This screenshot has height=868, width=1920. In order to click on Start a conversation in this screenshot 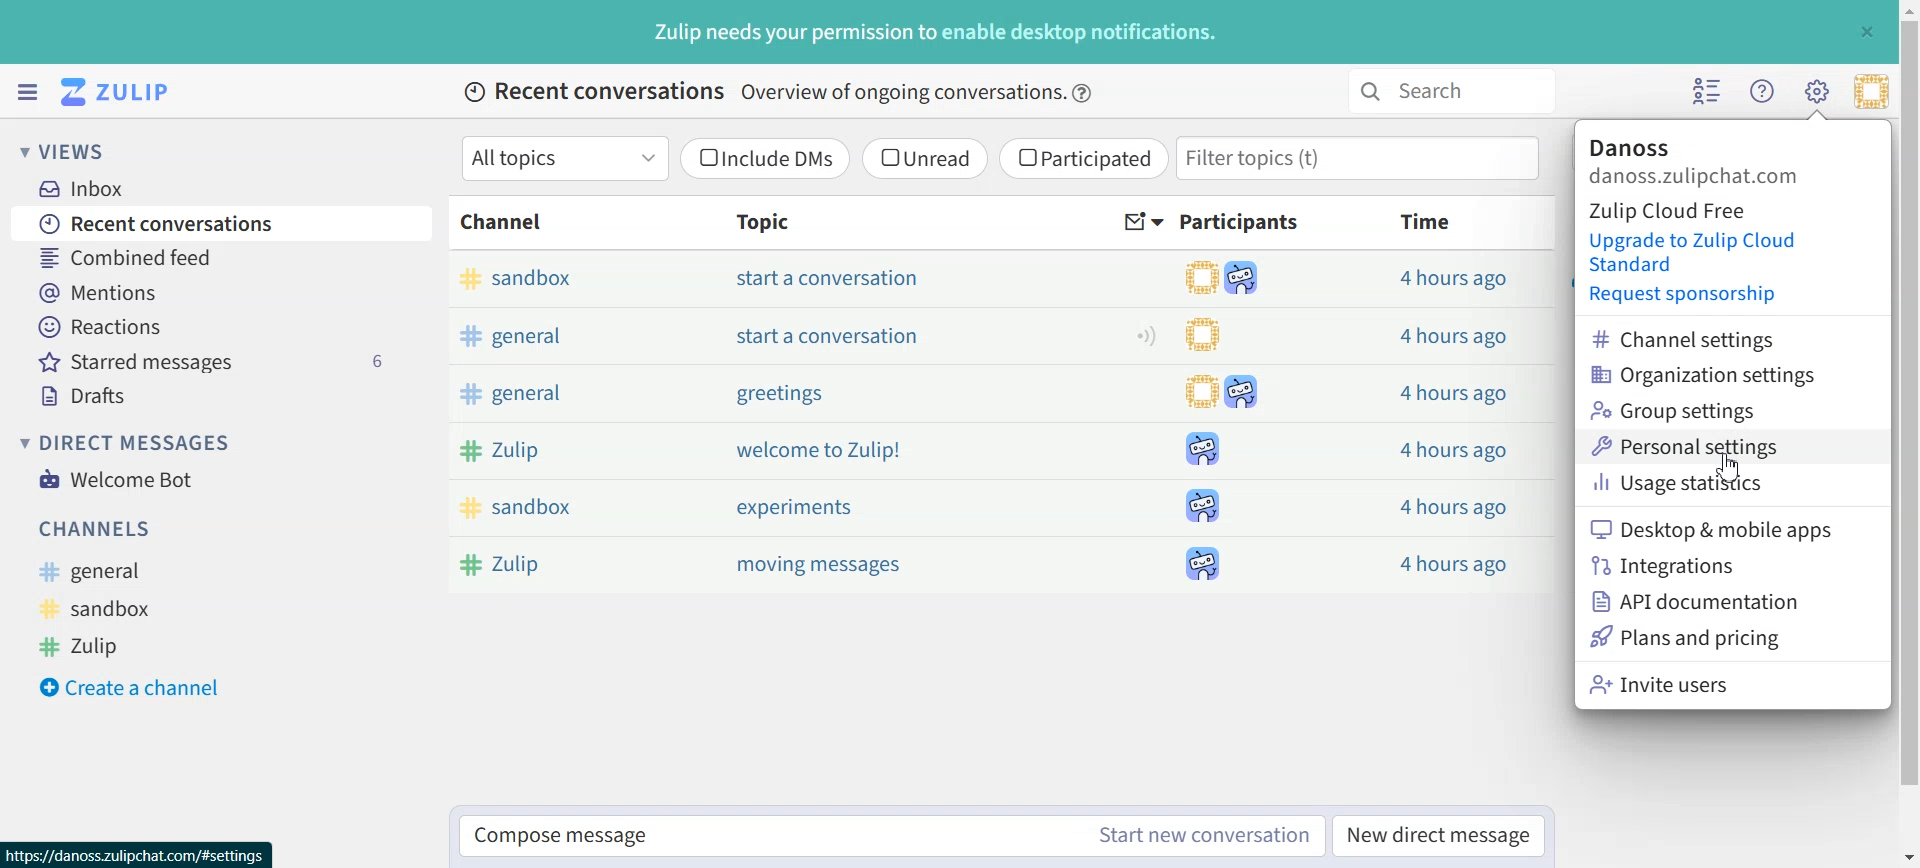, I will do `click(832, 278)`.